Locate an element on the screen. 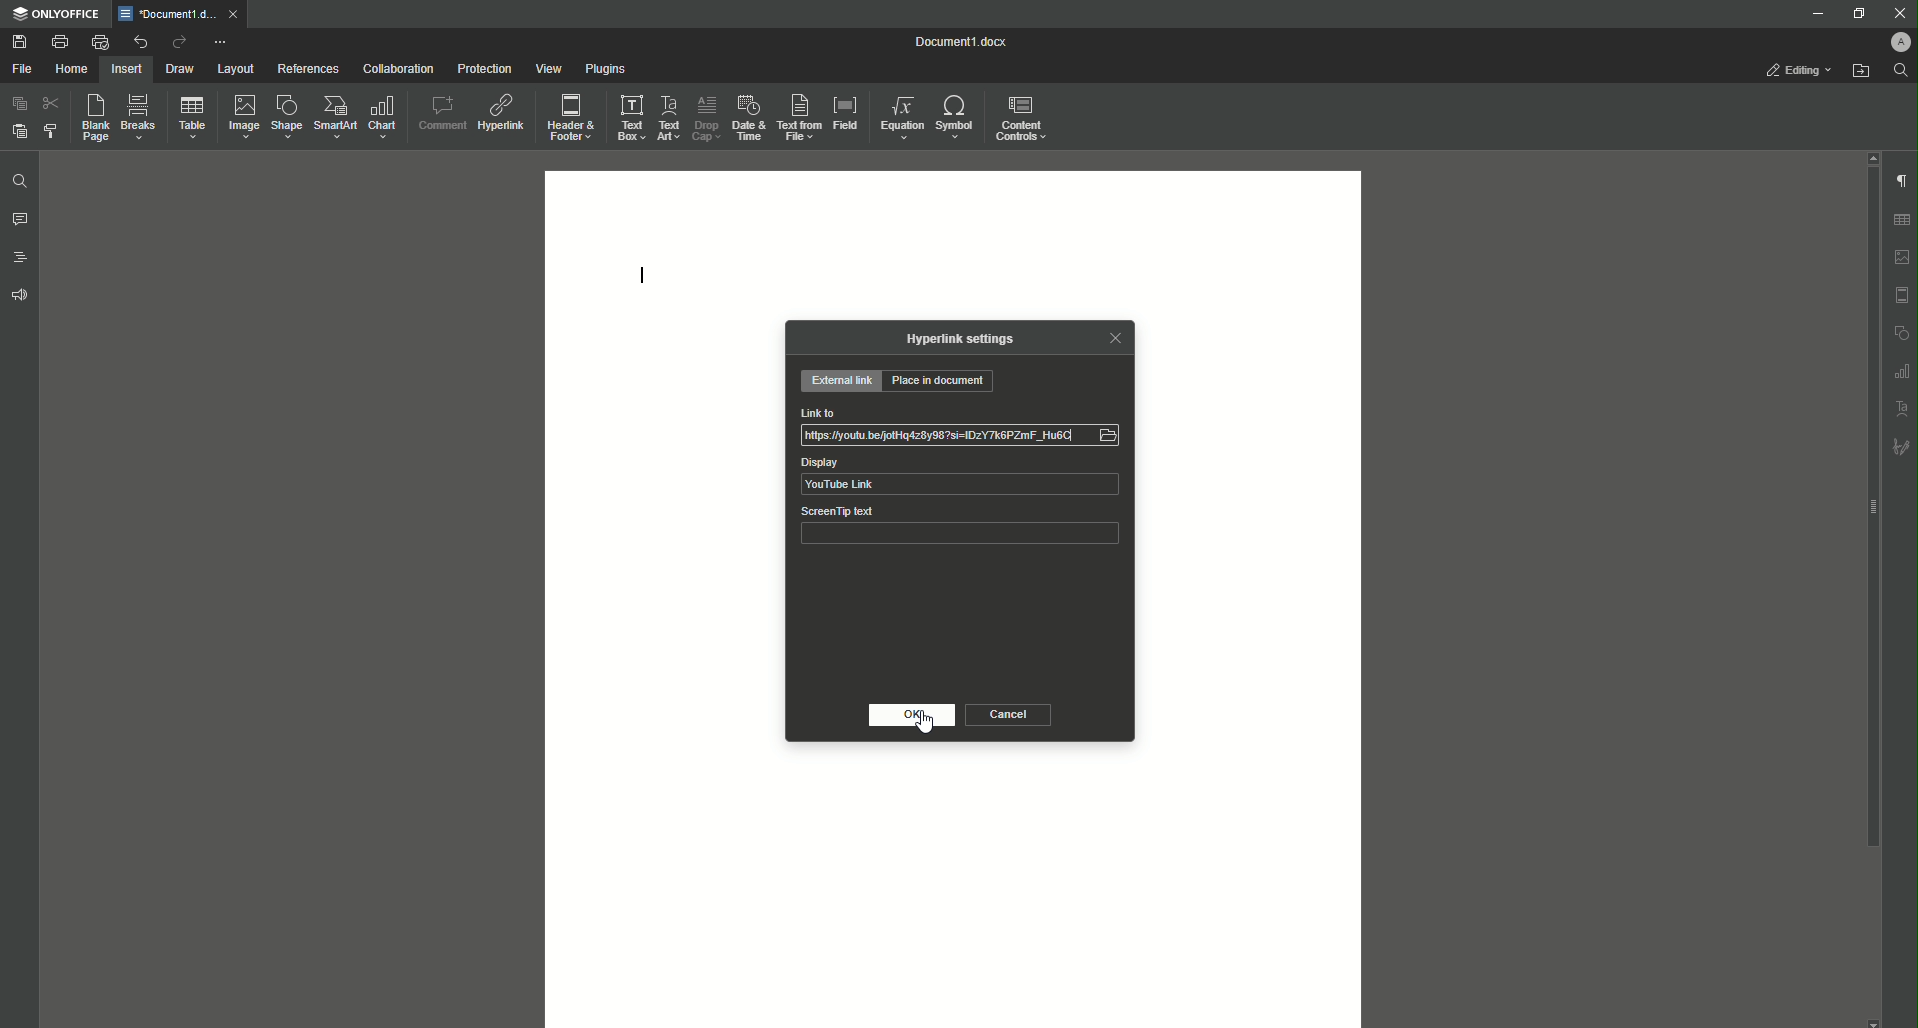 The width and height of the screenshot is (1918, 1028). Place in Document is located at coordinates (946, 382).